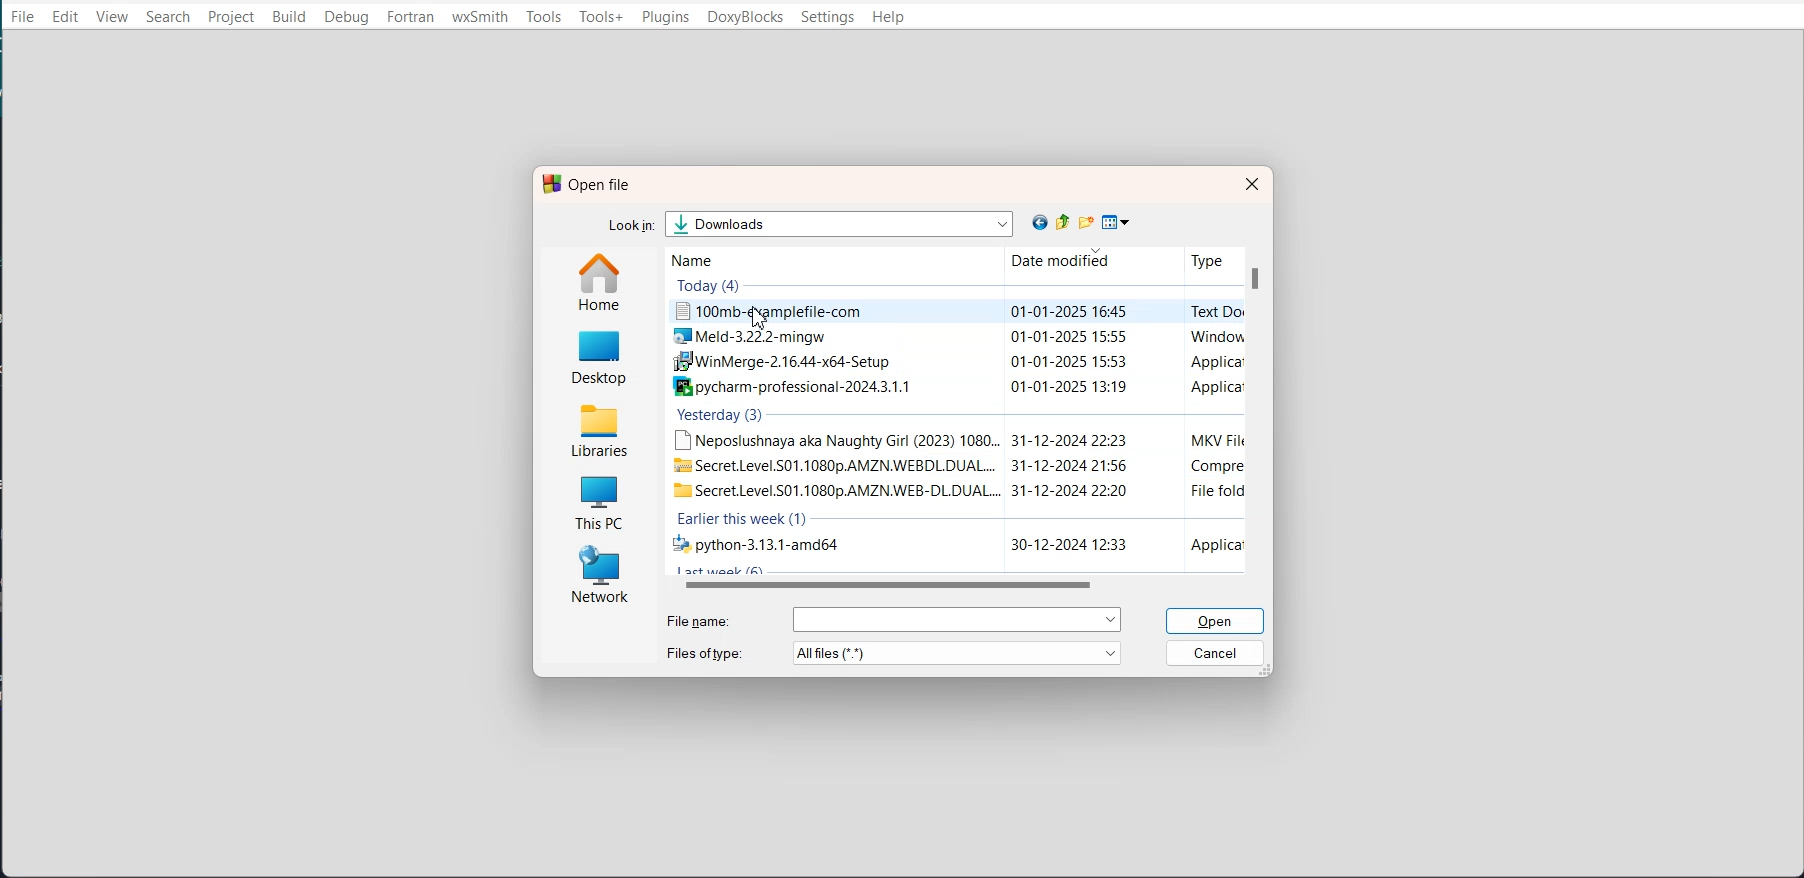 The image size is (1804, 878). I want to click on type, so click(1203, 259).